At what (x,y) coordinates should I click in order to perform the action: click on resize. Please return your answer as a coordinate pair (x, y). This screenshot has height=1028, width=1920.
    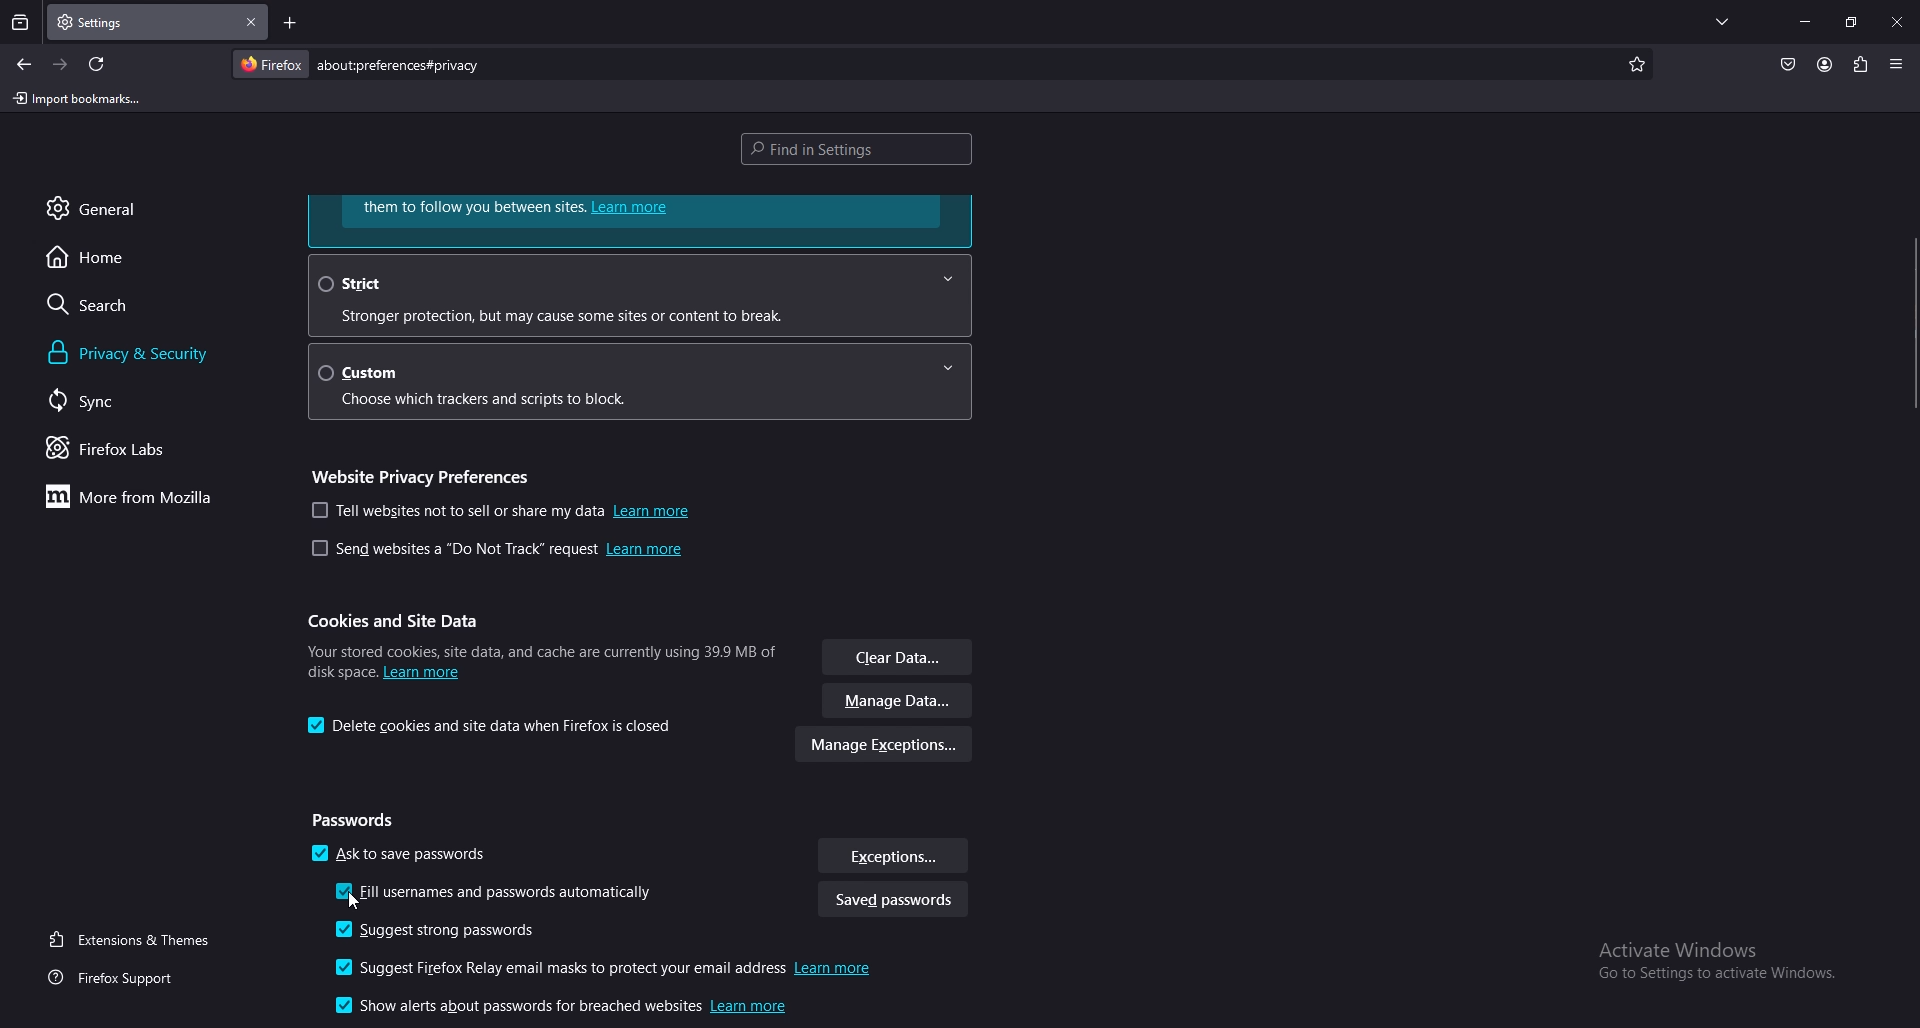
    Looking at the image, I should click on (1850, 21).